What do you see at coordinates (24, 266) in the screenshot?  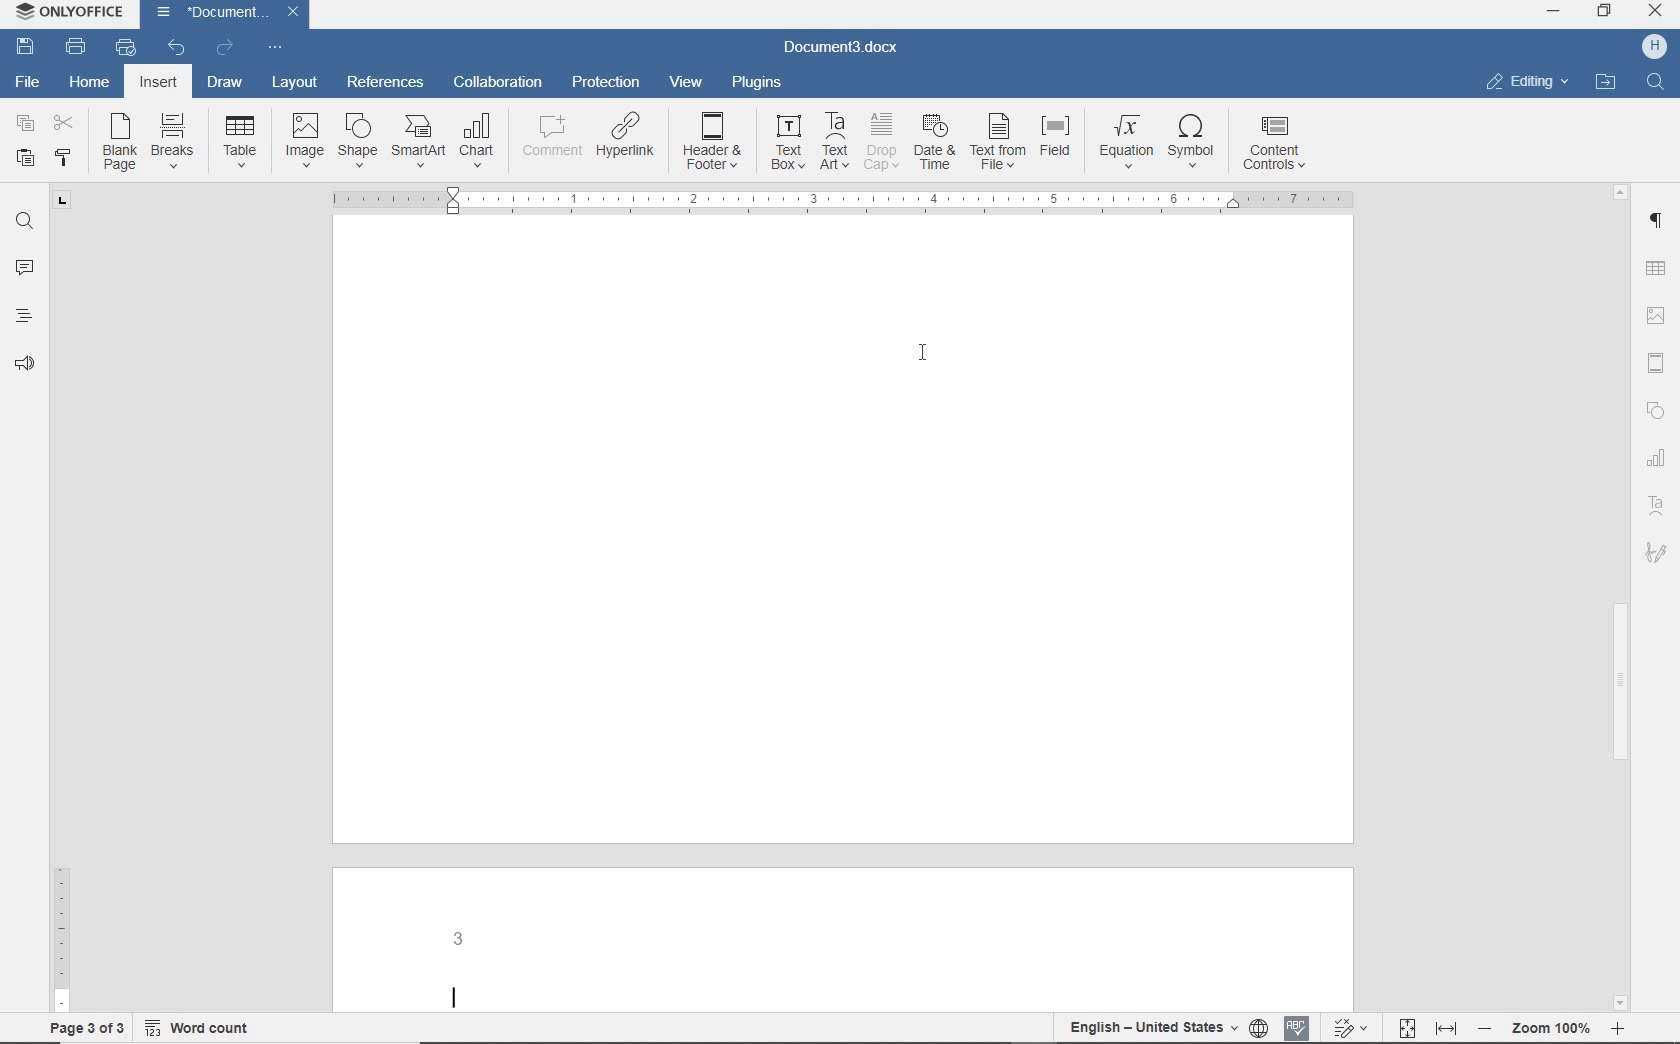 I see `COMMENTS` at bounding box center [24, 266].